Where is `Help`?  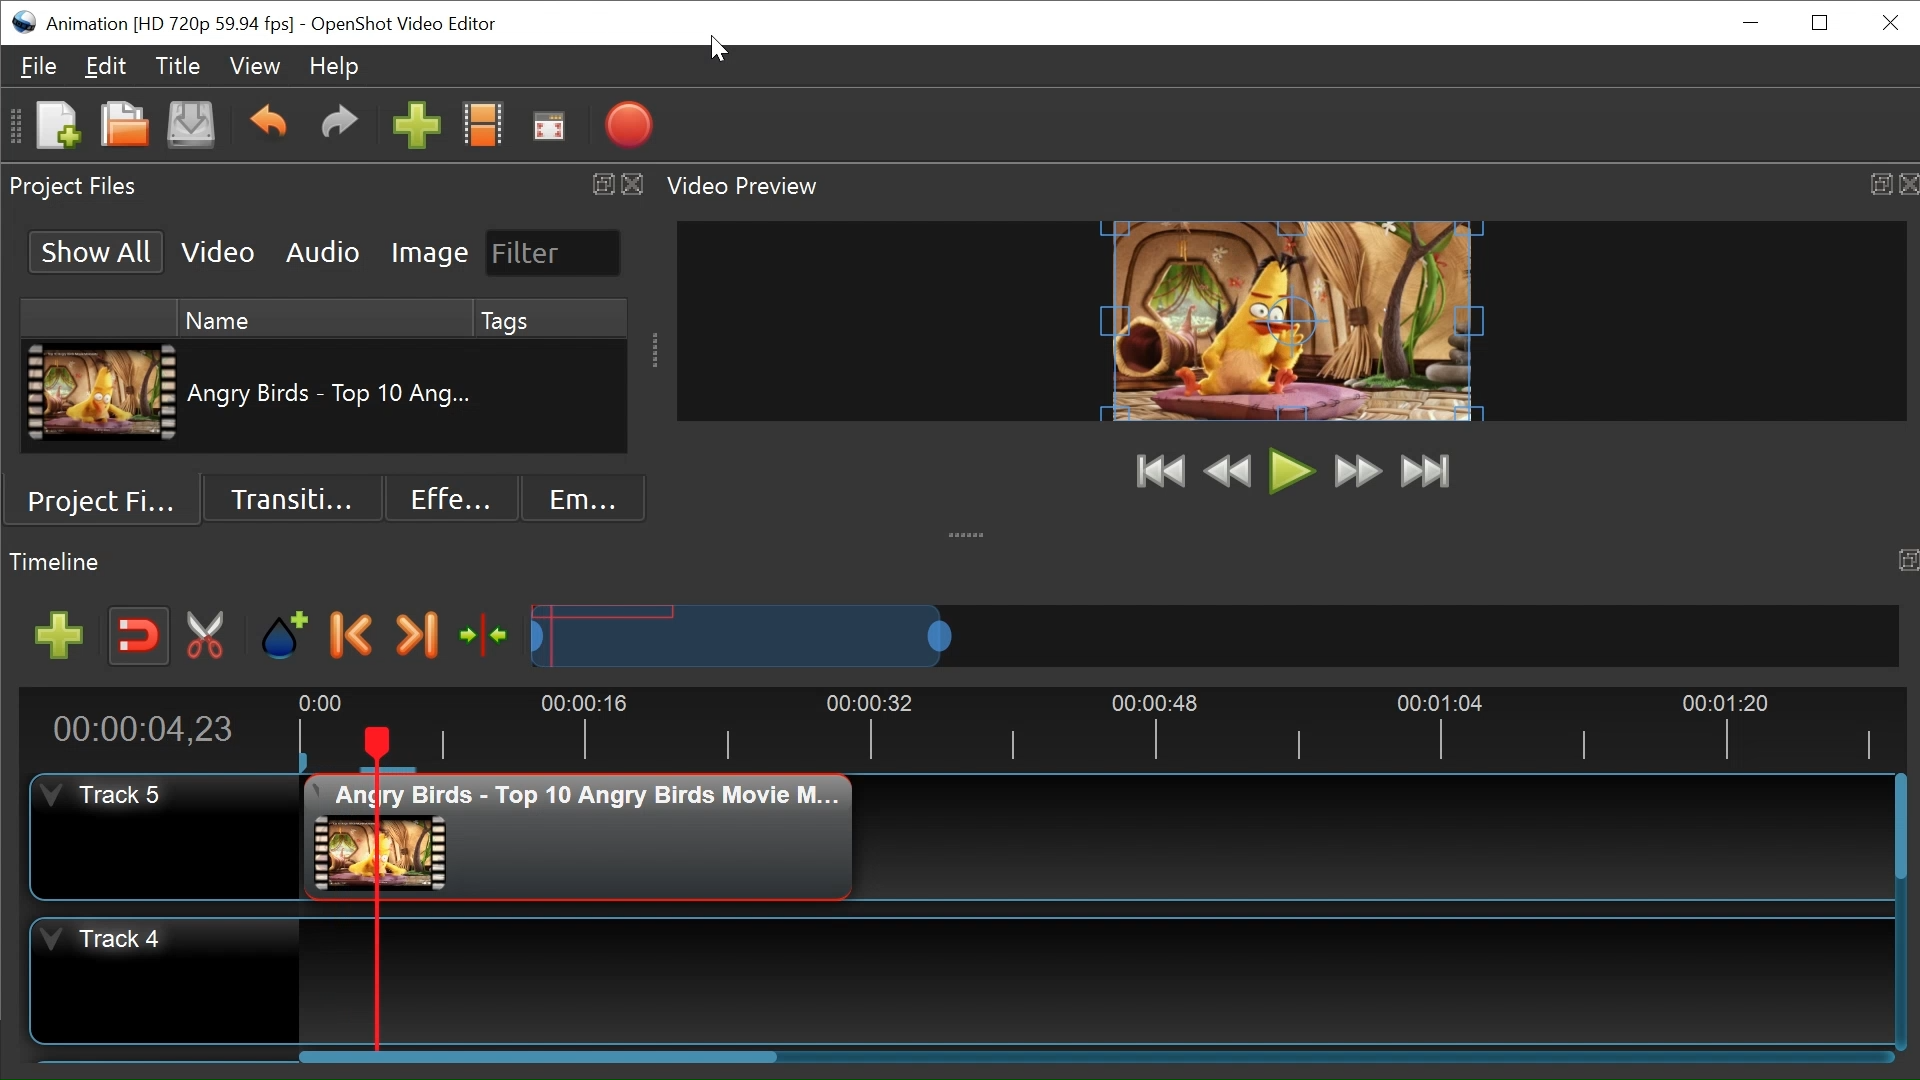
Help is located at coordinates (332, 68).